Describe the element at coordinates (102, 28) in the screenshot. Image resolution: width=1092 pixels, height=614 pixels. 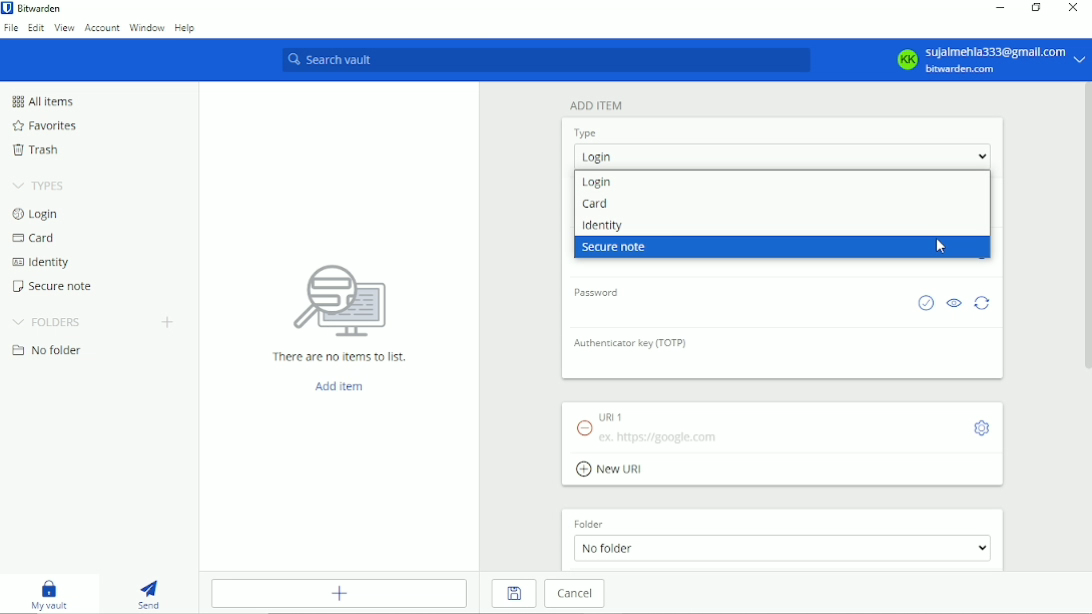
I see `Account` at that location.